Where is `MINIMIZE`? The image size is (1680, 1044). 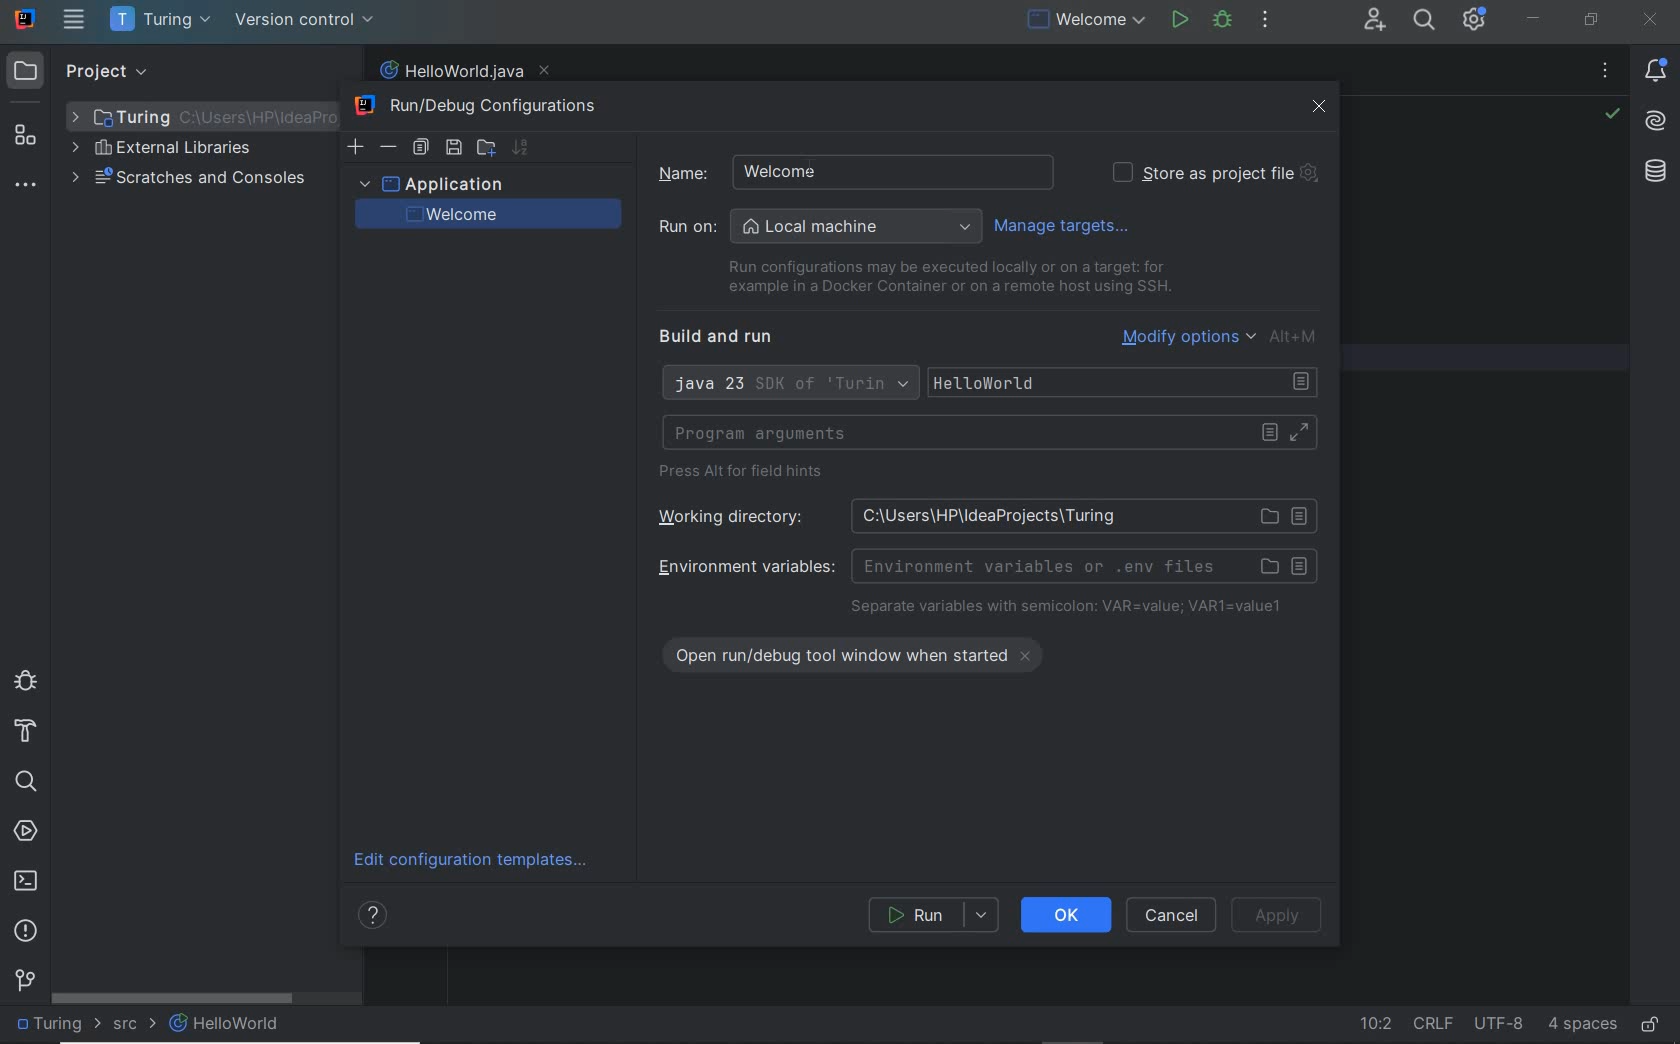 MINIMIZE is located at coordinates (1533, 19).